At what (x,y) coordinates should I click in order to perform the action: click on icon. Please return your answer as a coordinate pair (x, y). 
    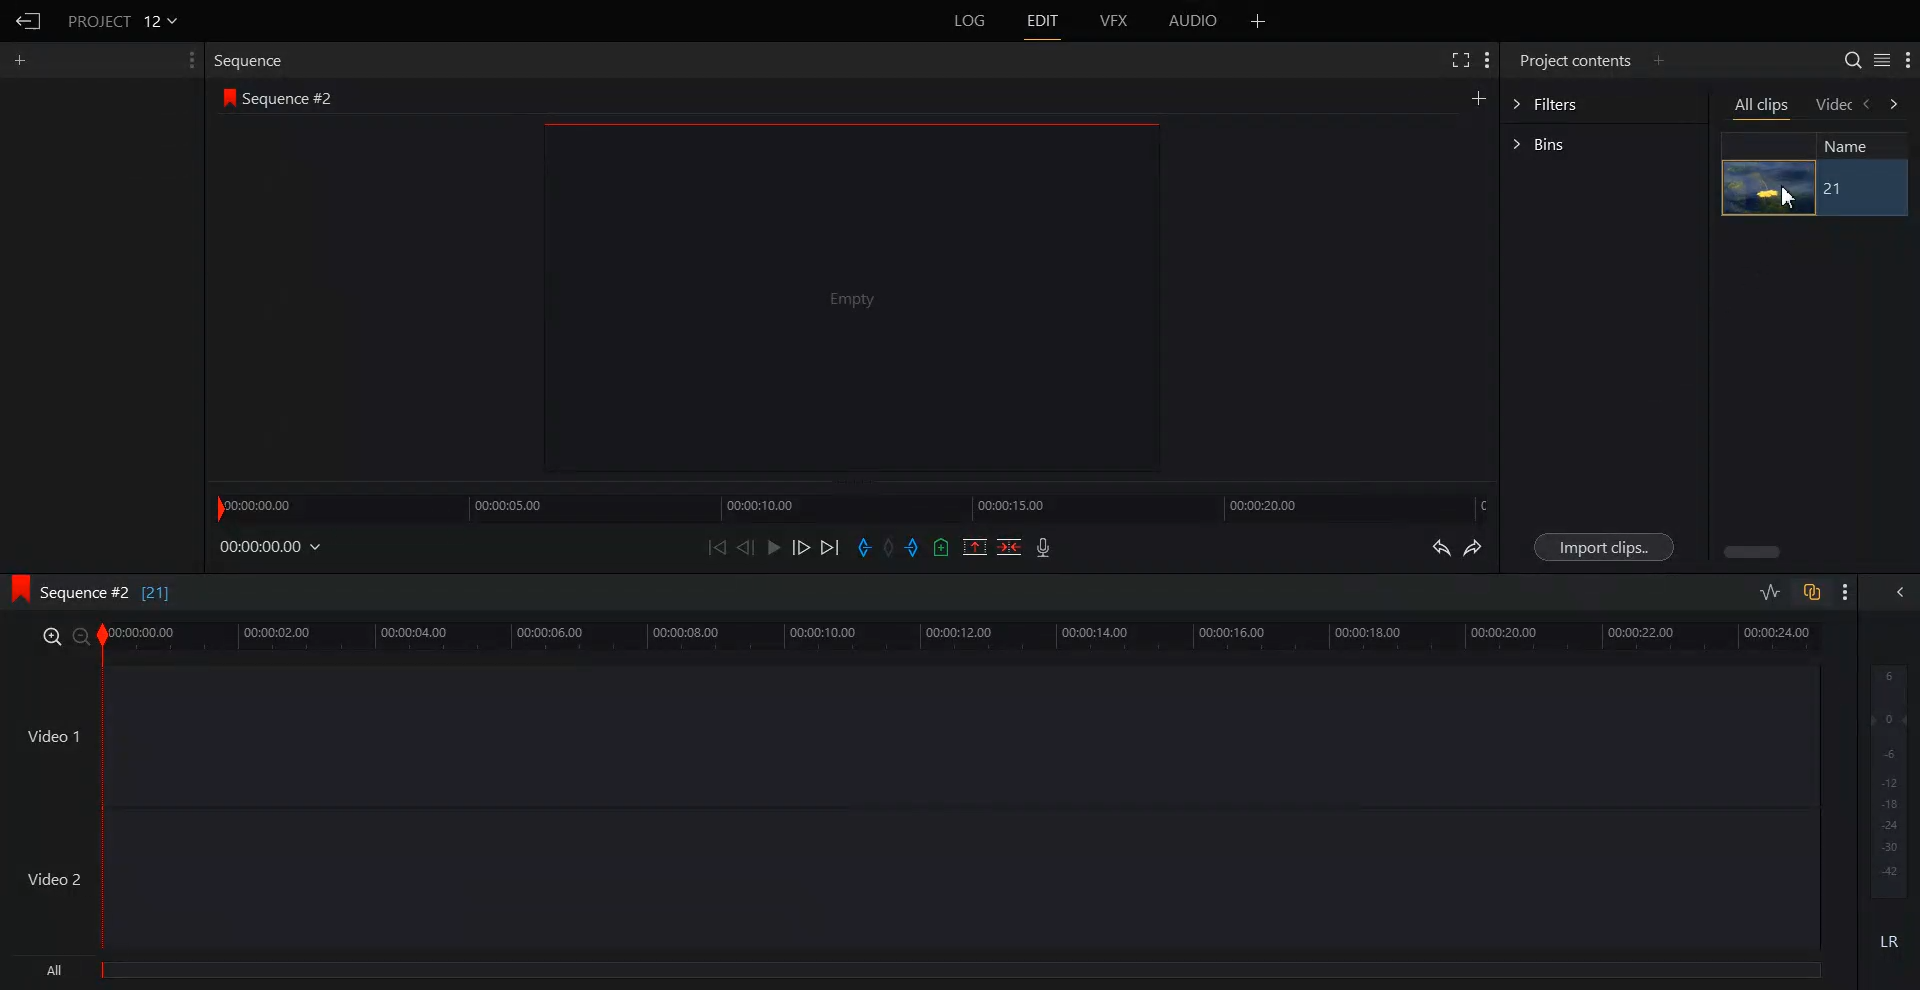
    Looking at the image, I should click on (230, 100).